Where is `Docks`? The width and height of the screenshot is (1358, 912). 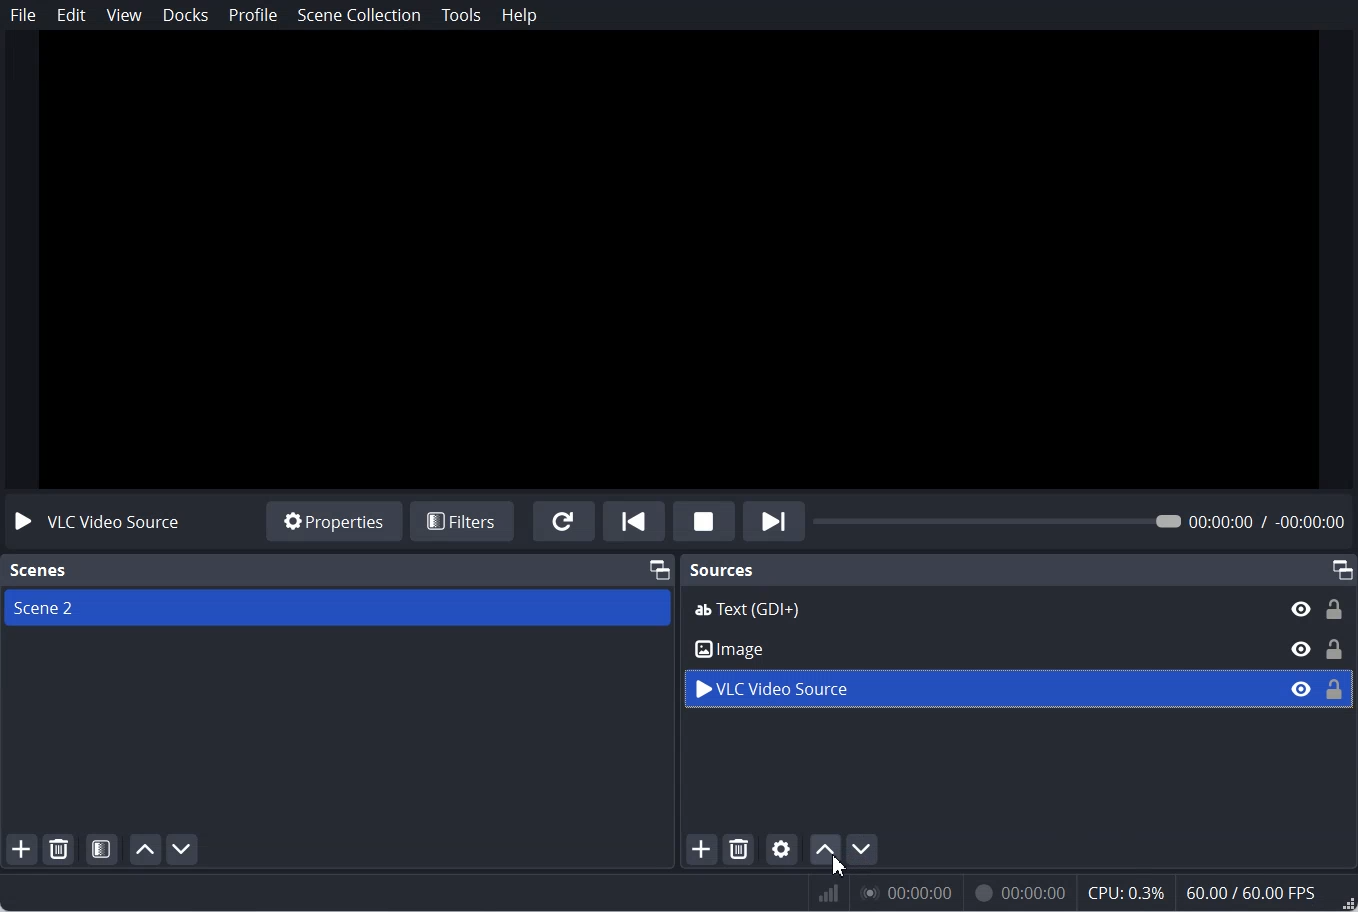 Docks is located at coordinates (186, 15).